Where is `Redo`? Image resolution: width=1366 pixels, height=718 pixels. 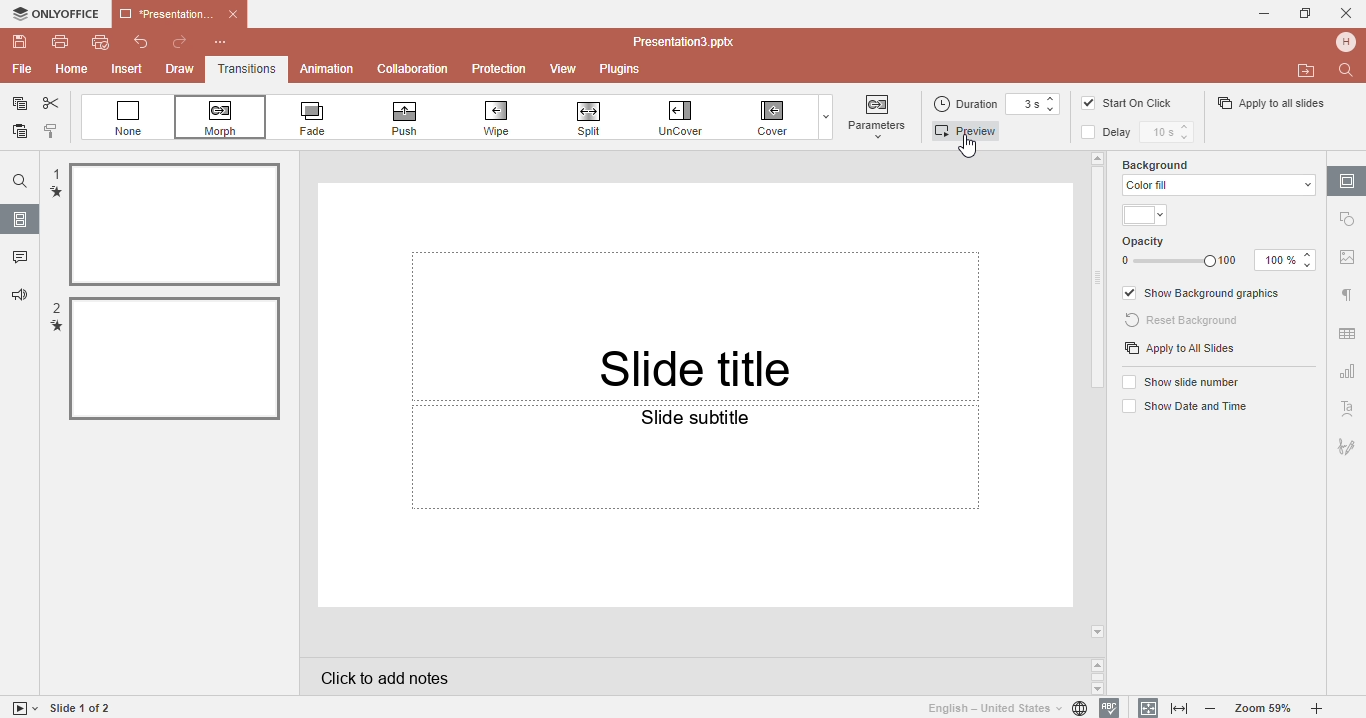
Redo is located at coordinates (179, 43).